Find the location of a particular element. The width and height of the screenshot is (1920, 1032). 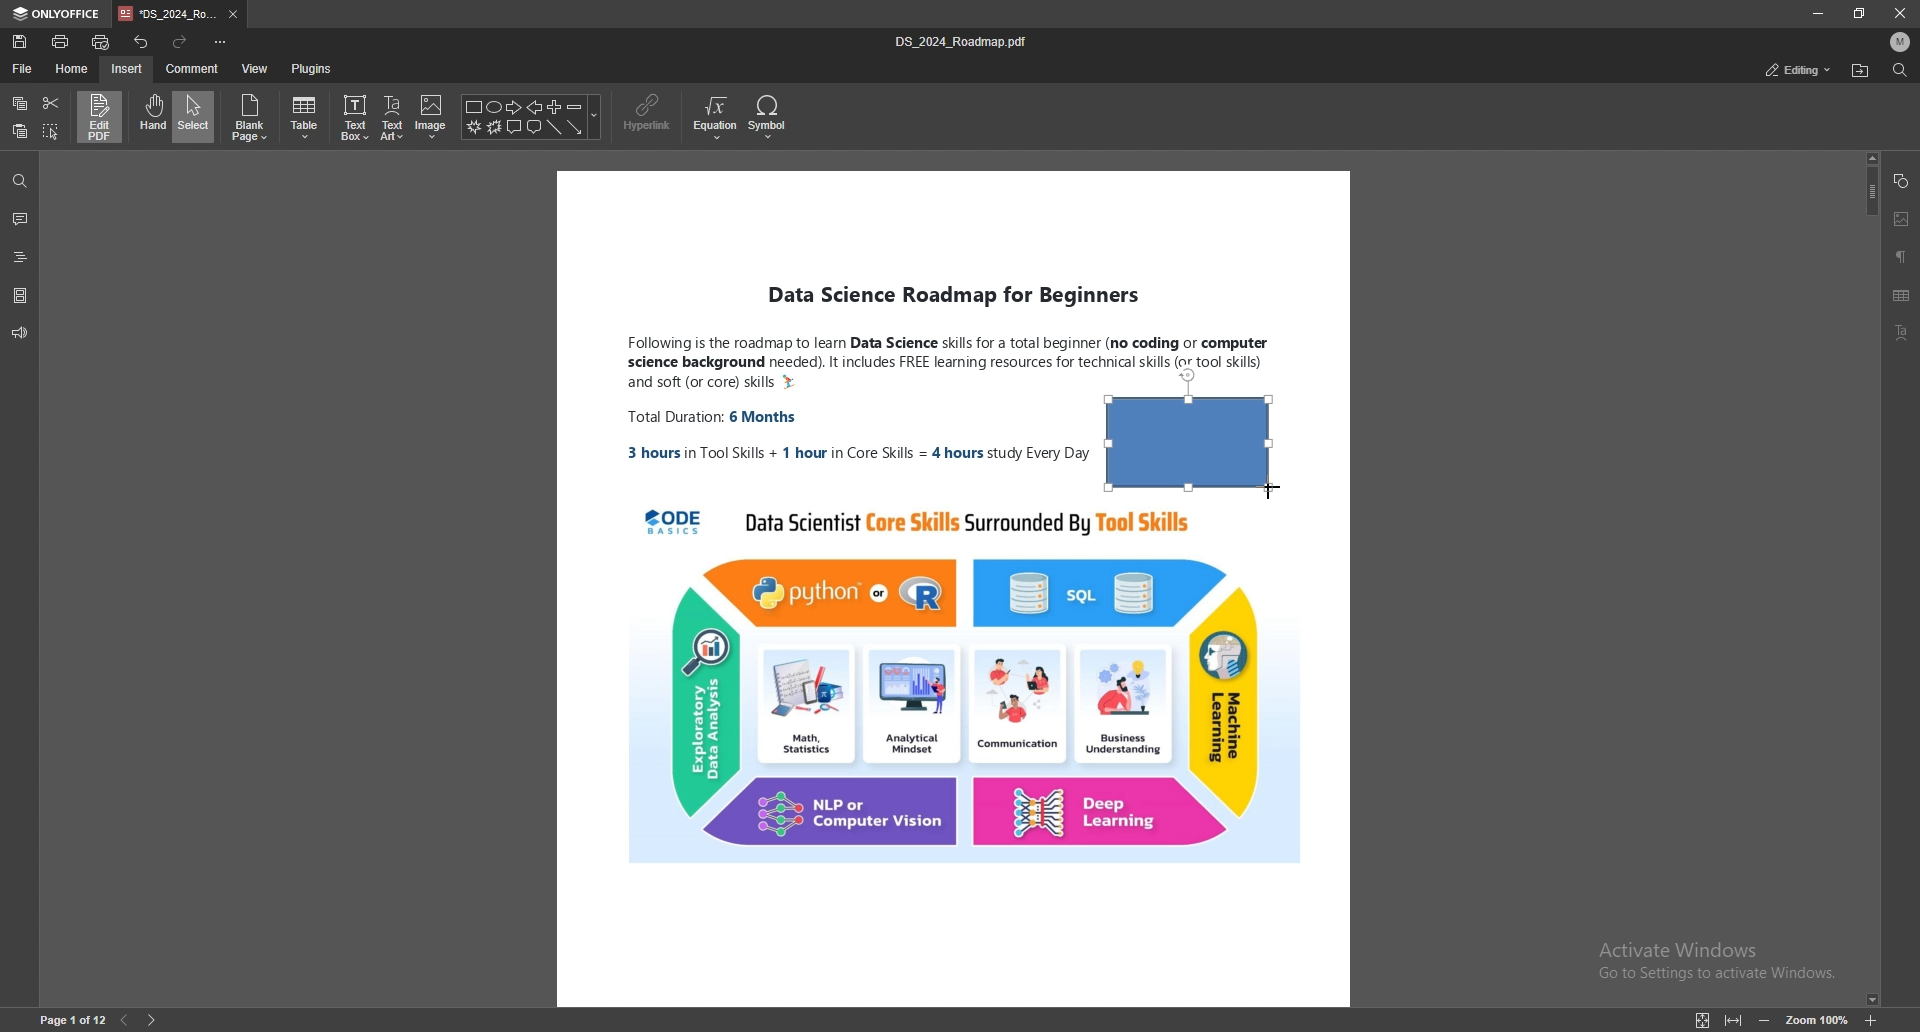

pdf is located at coordinates (1068, 428).